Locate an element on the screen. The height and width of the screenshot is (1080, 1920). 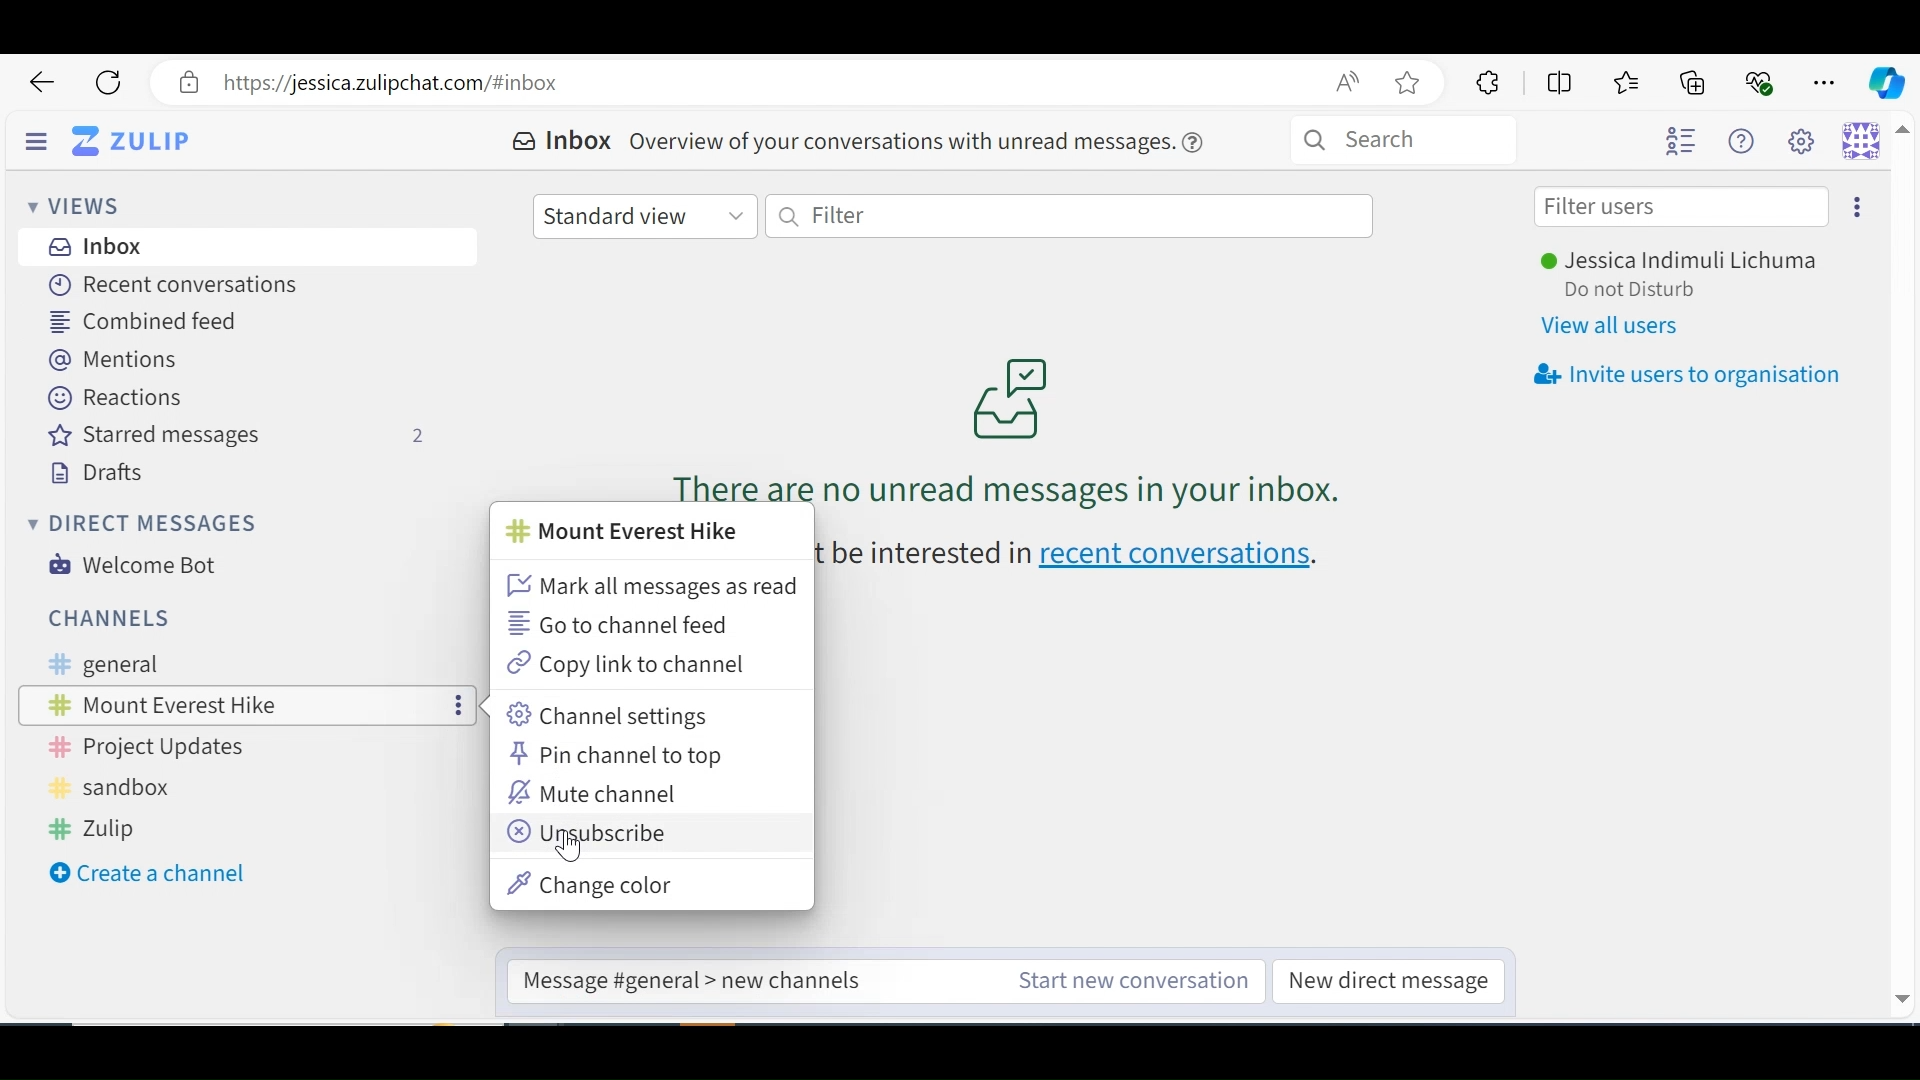
Hide Sidebar is located at coordinates (37, 138).